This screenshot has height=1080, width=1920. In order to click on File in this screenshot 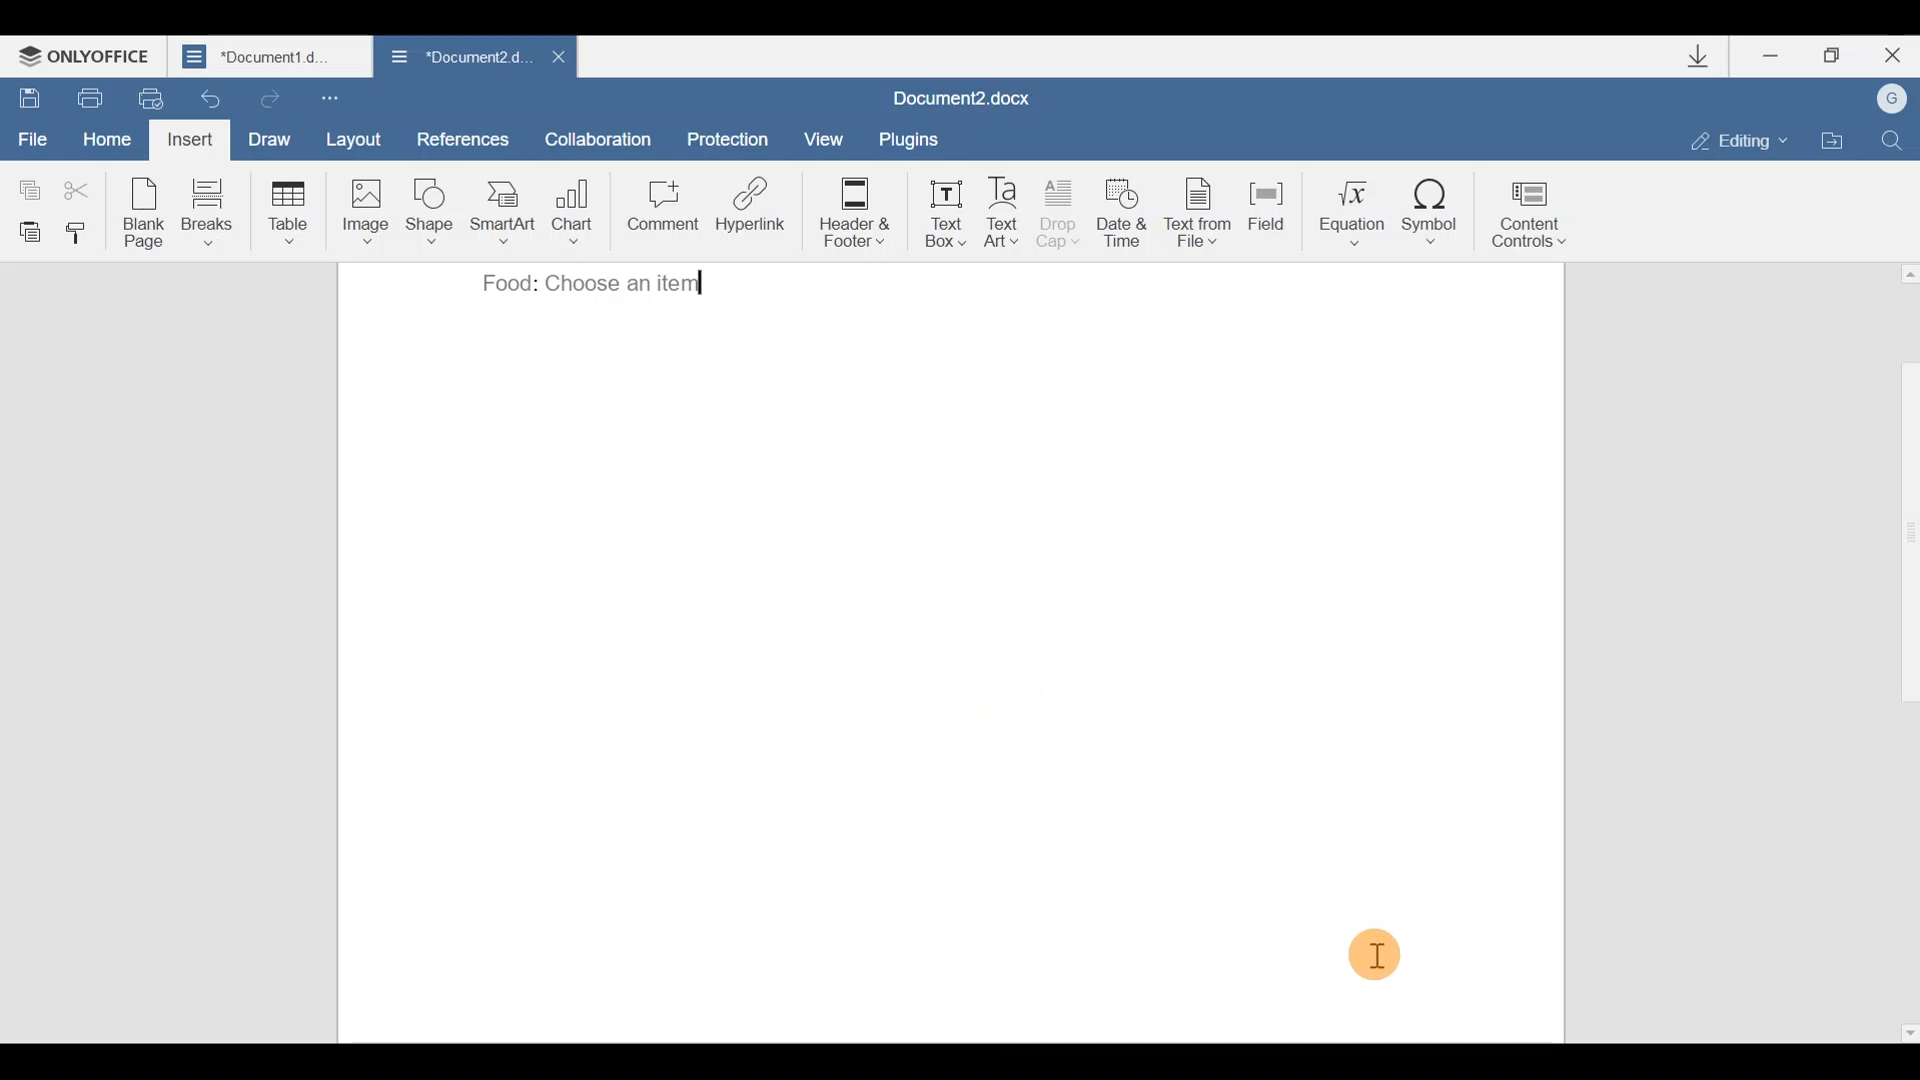, I will do `click(34, 140)`.